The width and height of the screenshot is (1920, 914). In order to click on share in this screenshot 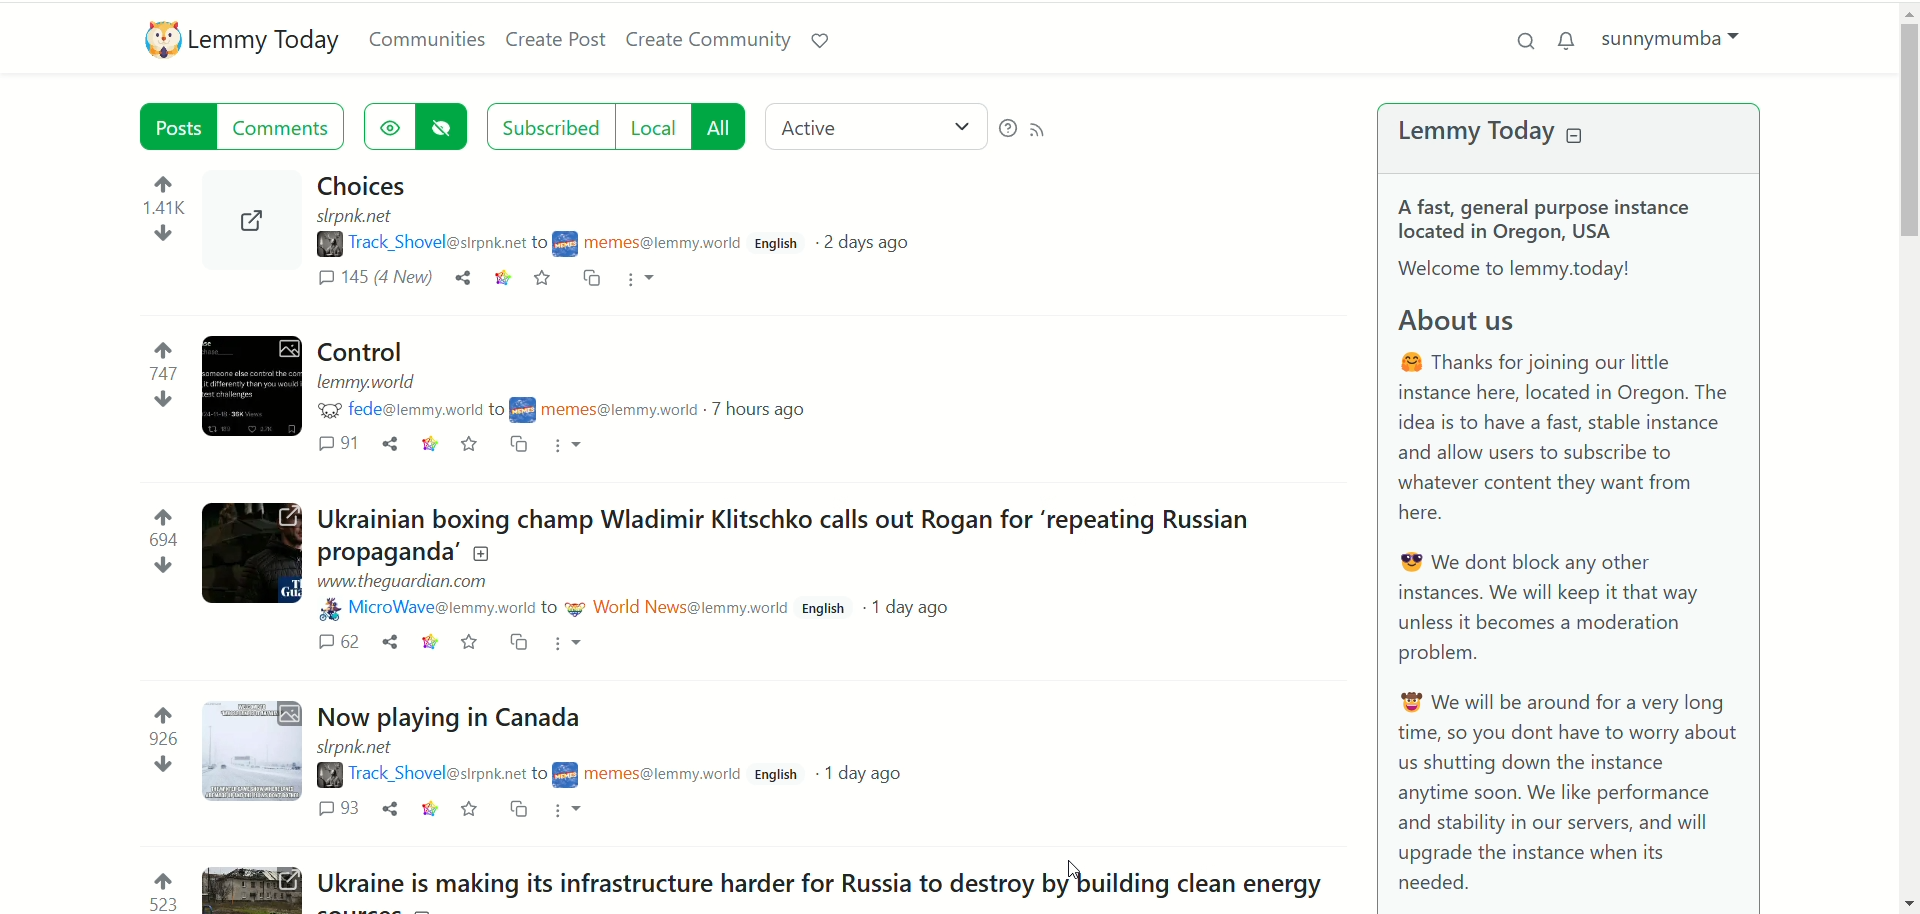, I will do `click(388, 808)`.